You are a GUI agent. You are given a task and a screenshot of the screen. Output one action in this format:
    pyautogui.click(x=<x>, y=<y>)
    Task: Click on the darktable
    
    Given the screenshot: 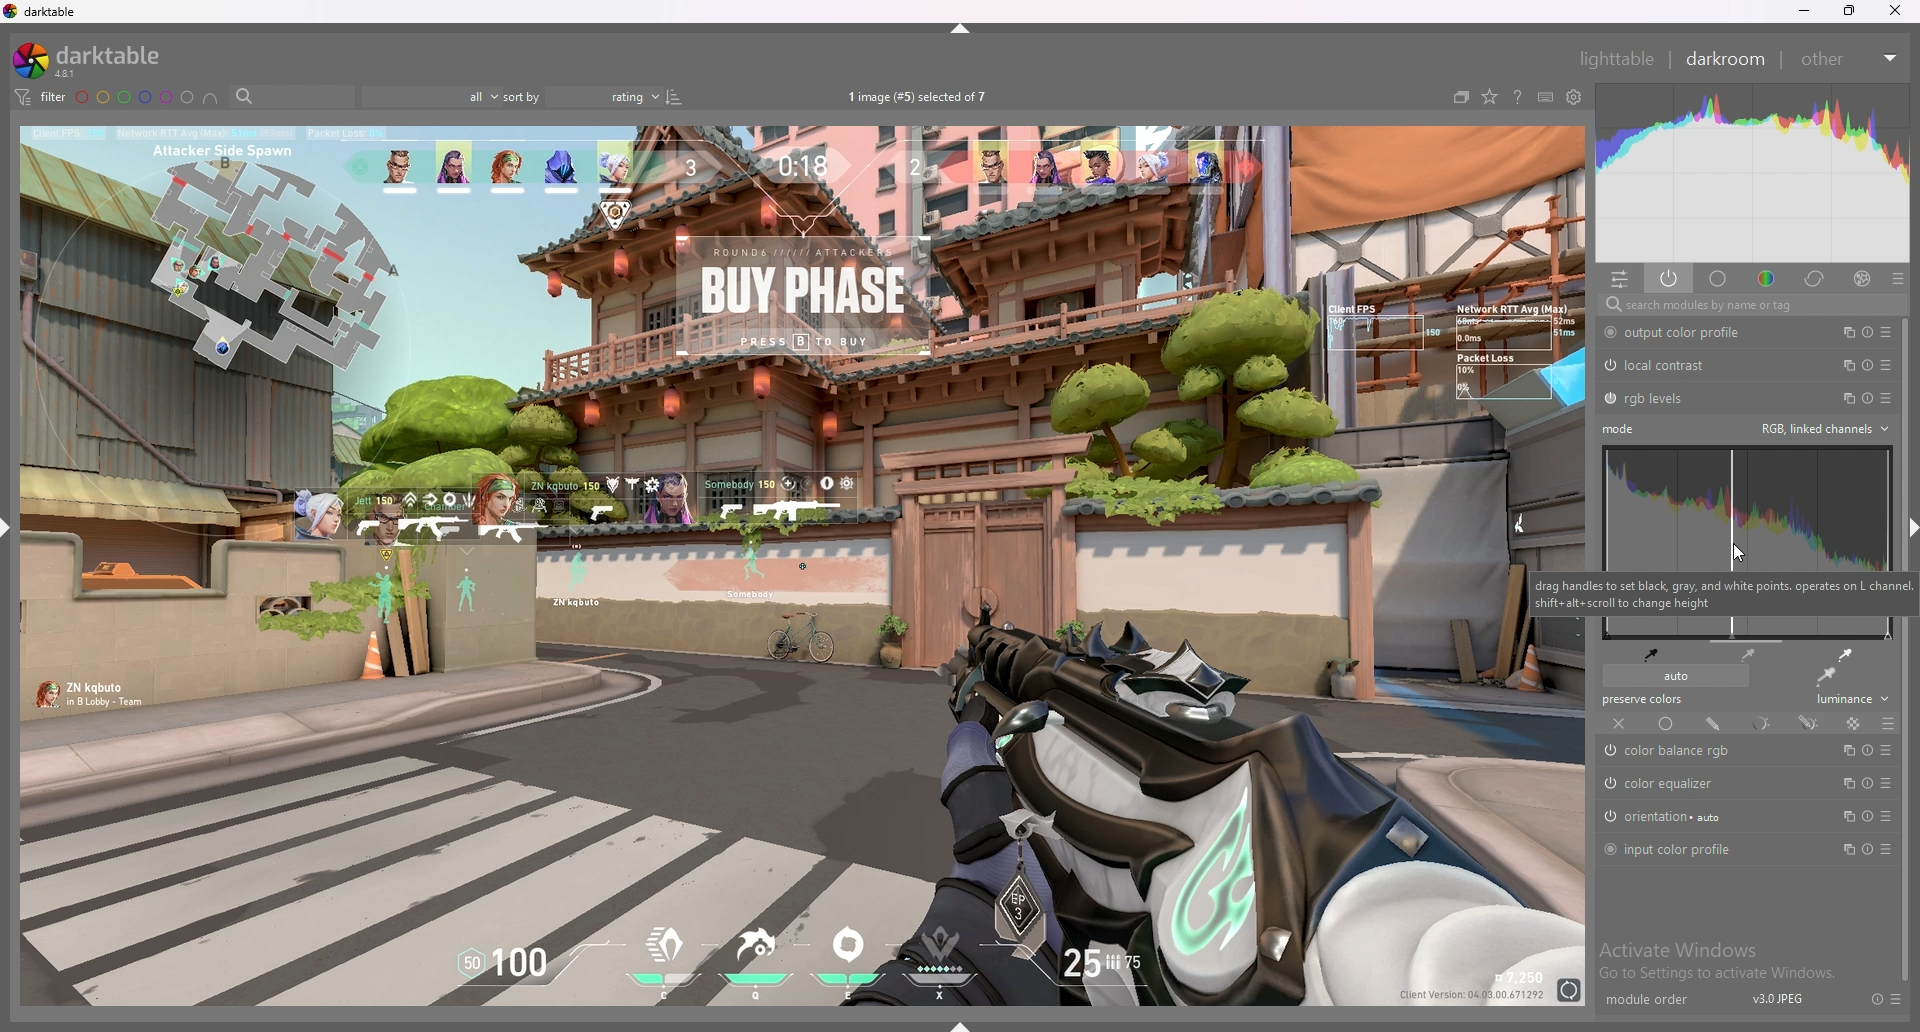 What is the action you would take?
    pyautogui.click(x=88, y=60)
    